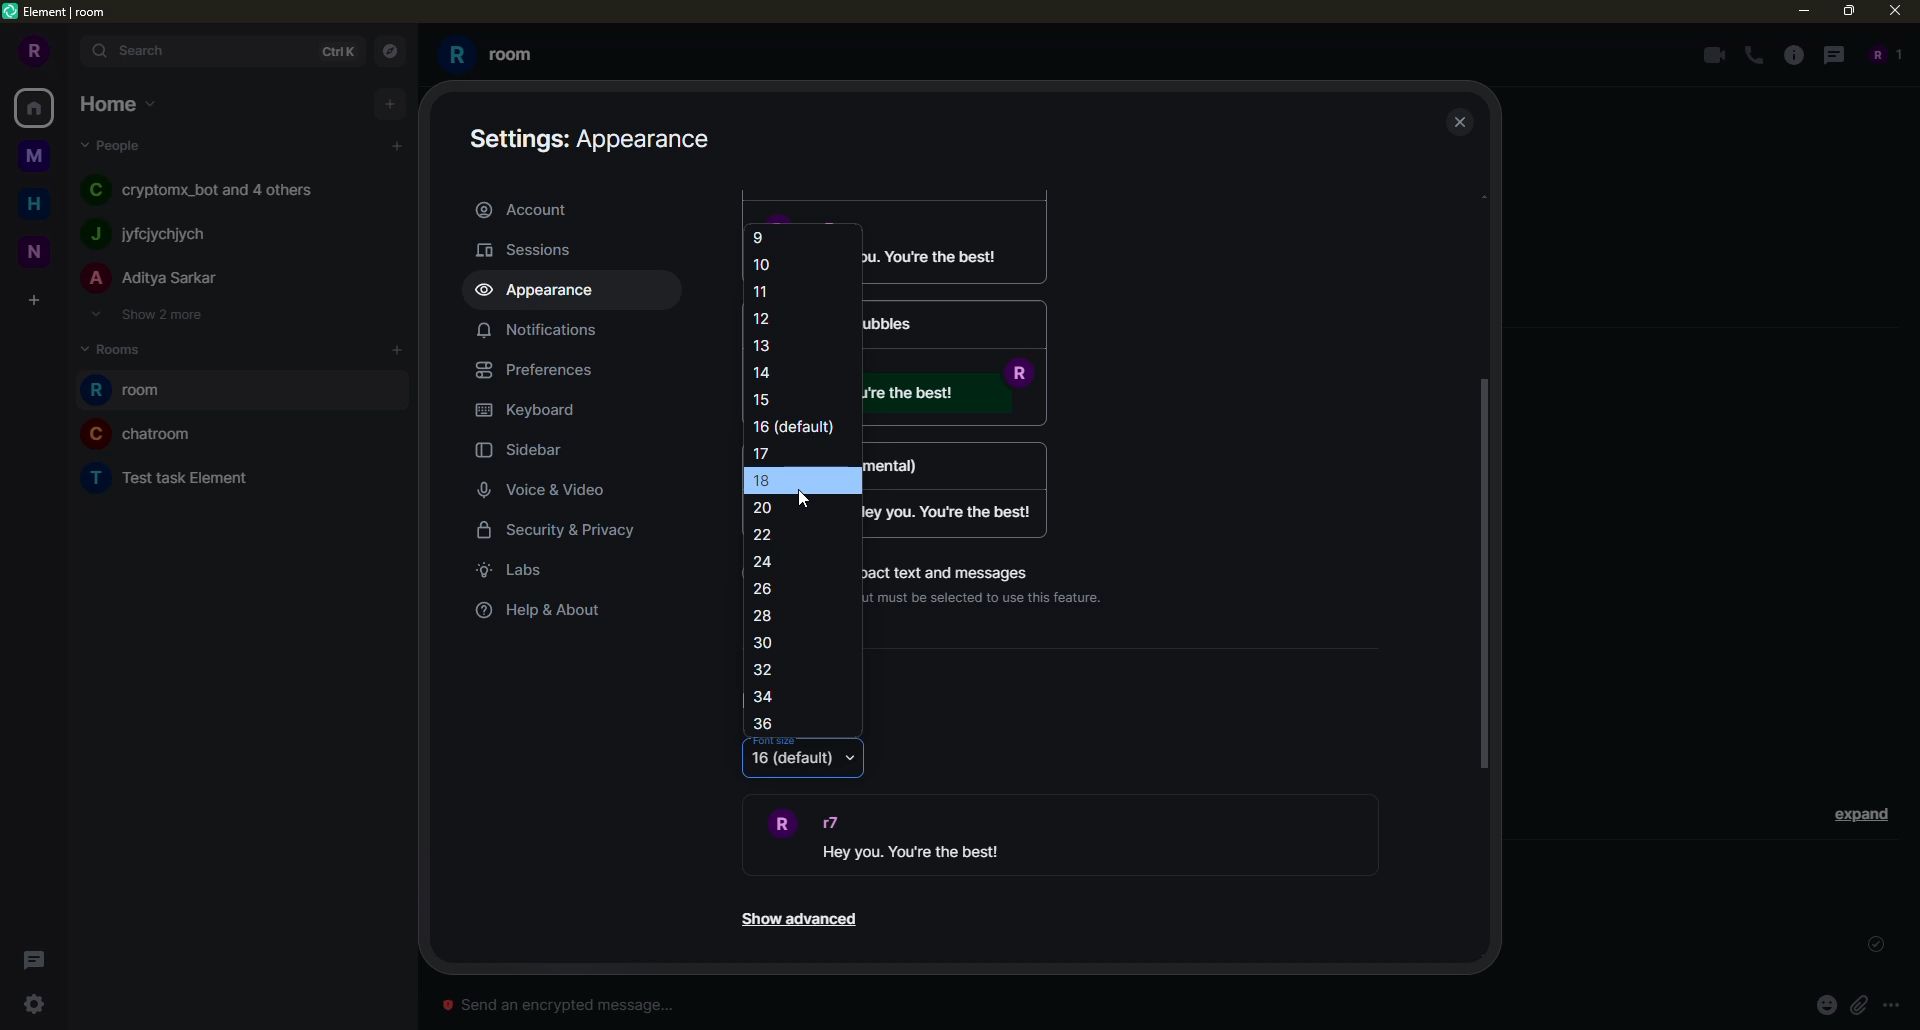  What do you see at coordinates (1872, 945) in the screenshot?
I see `sent` at bounding box center [1872, 945].